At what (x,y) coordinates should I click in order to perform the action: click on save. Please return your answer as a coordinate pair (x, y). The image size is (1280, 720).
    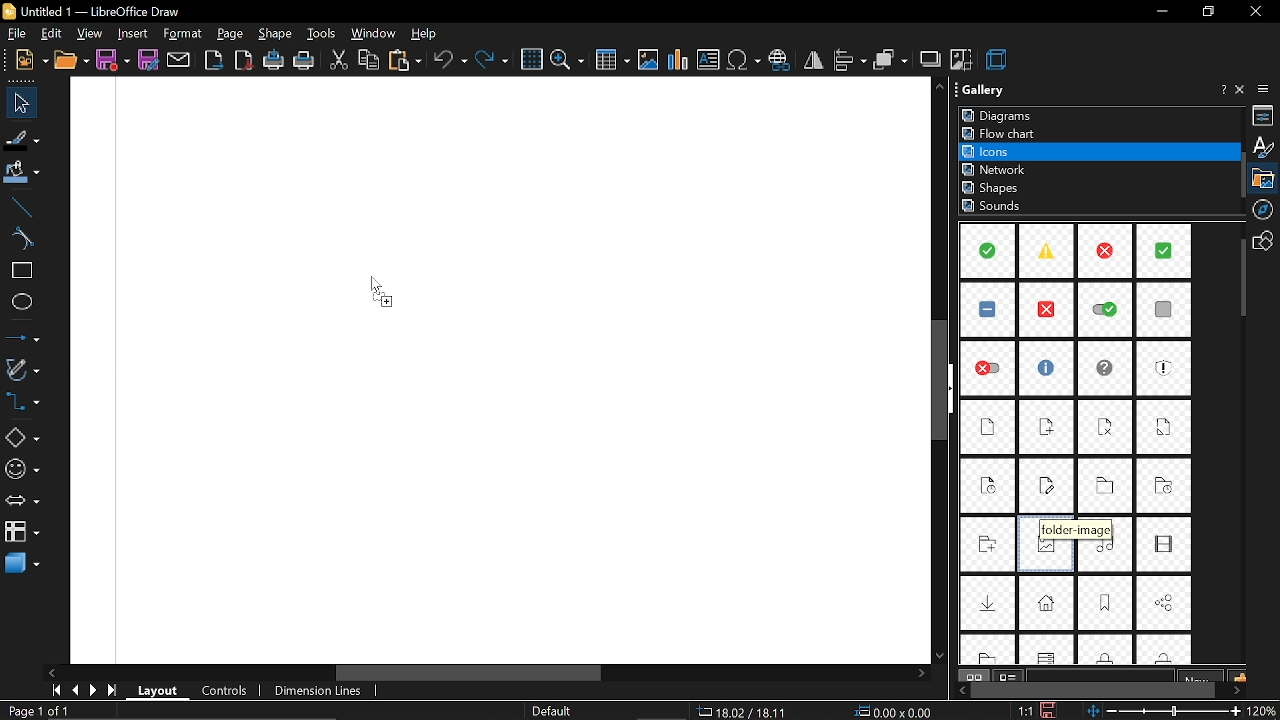
    Looking at the image, I should click on (112, 60).